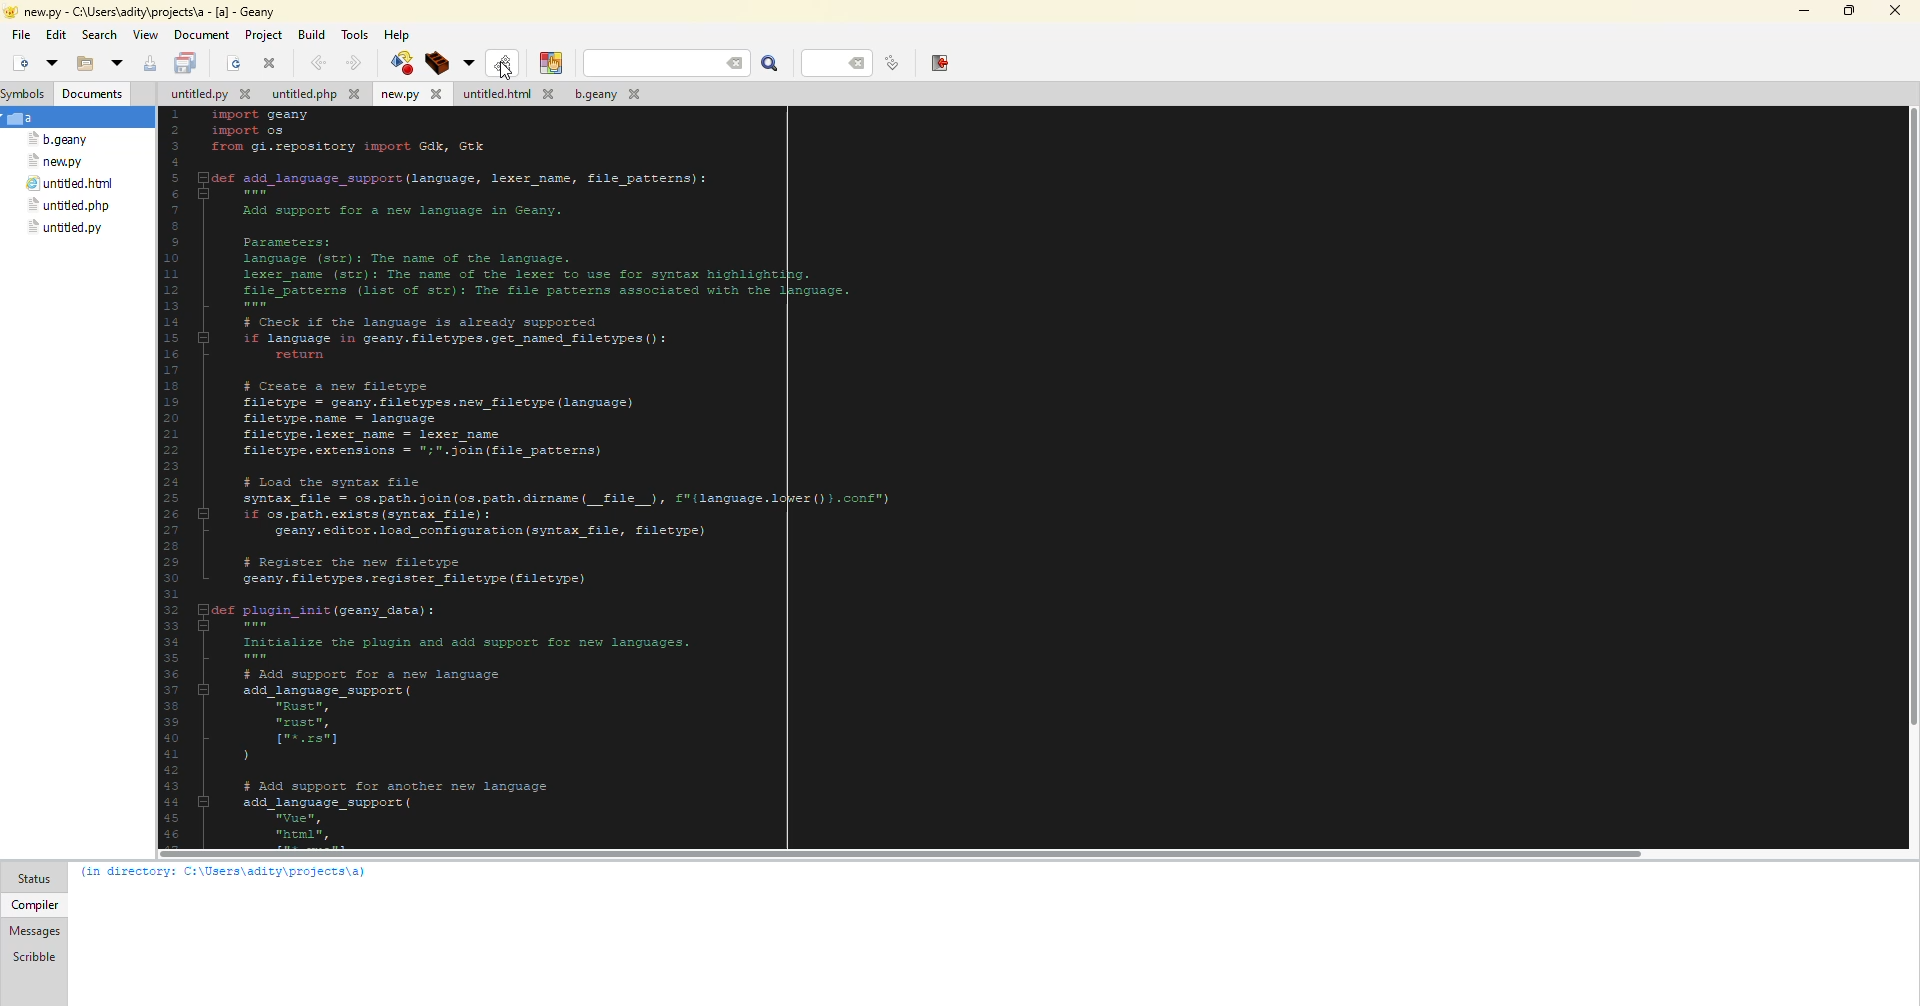  Describe the element at coordinates (890, 853) in the screenshot. I see `scroll bar` at that location.